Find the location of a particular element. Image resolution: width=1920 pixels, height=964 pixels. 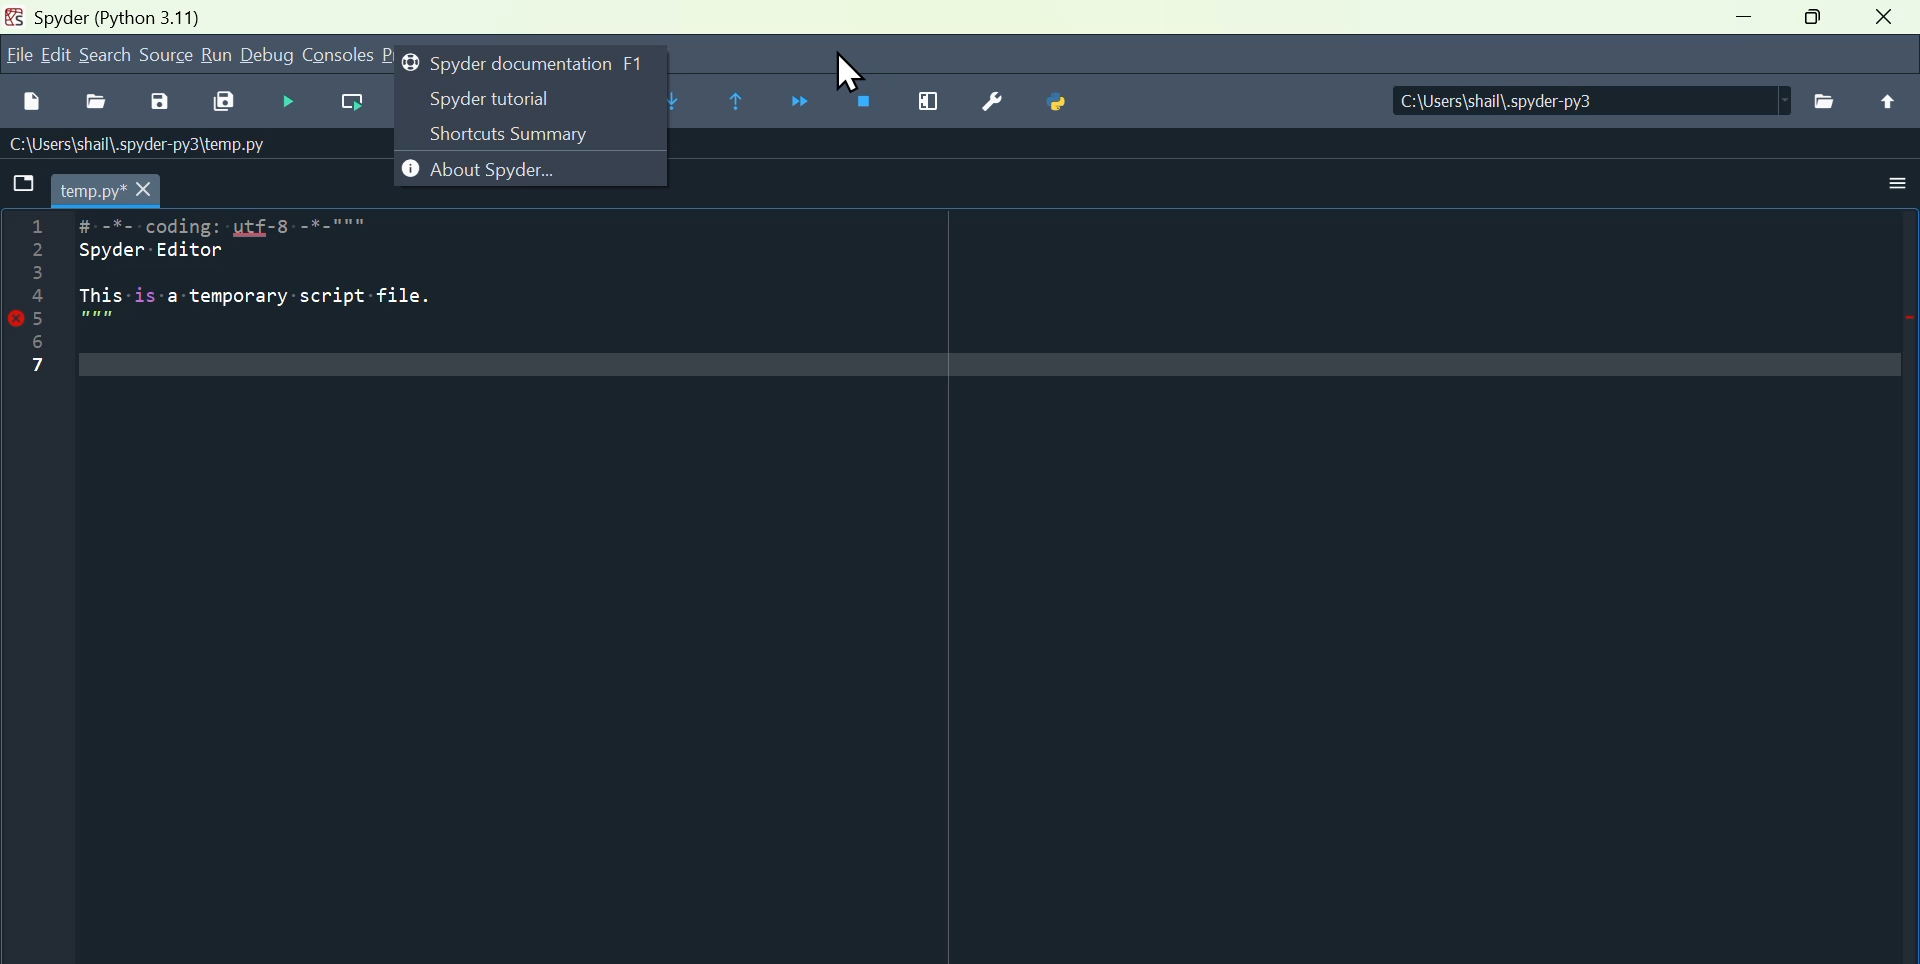

Spider tutorial is located at coordinates (526, 100).